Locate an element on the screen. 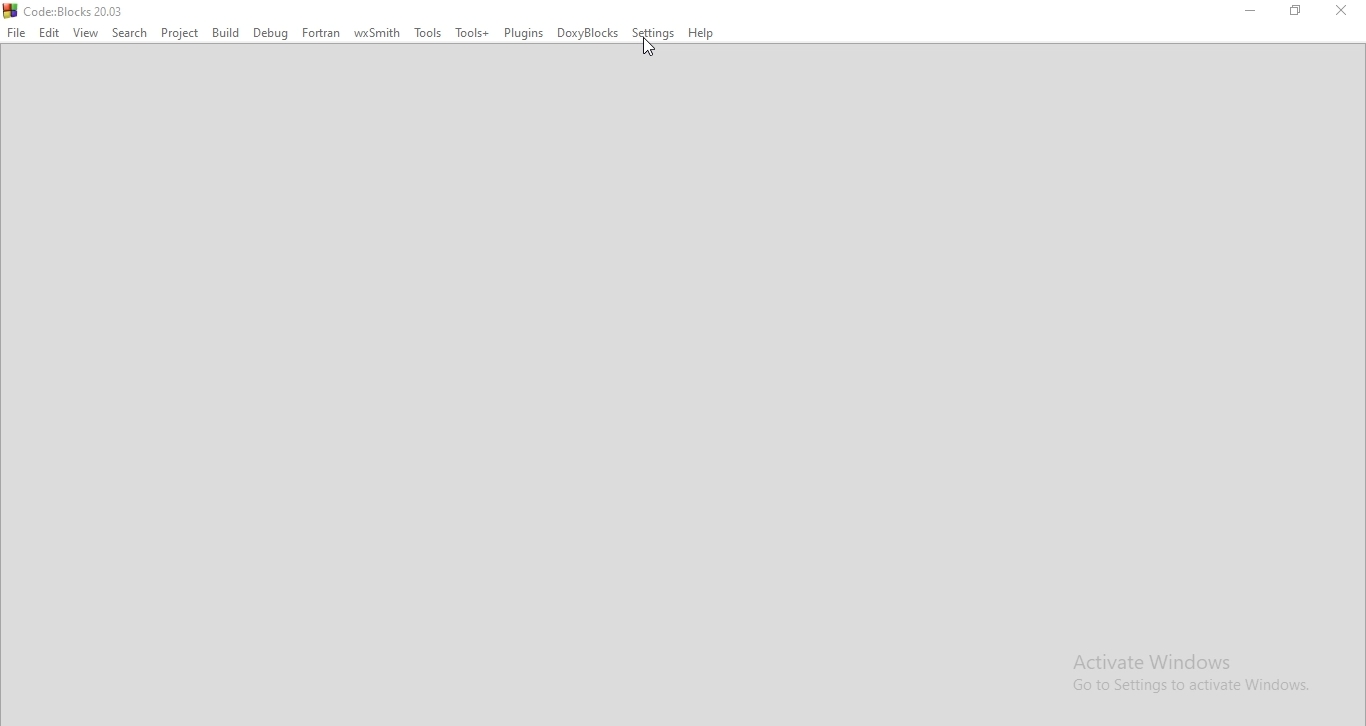 Image resolution: width=1366 pixels, height=726 pixels. wxSmith is located at coordinates (380, 34).